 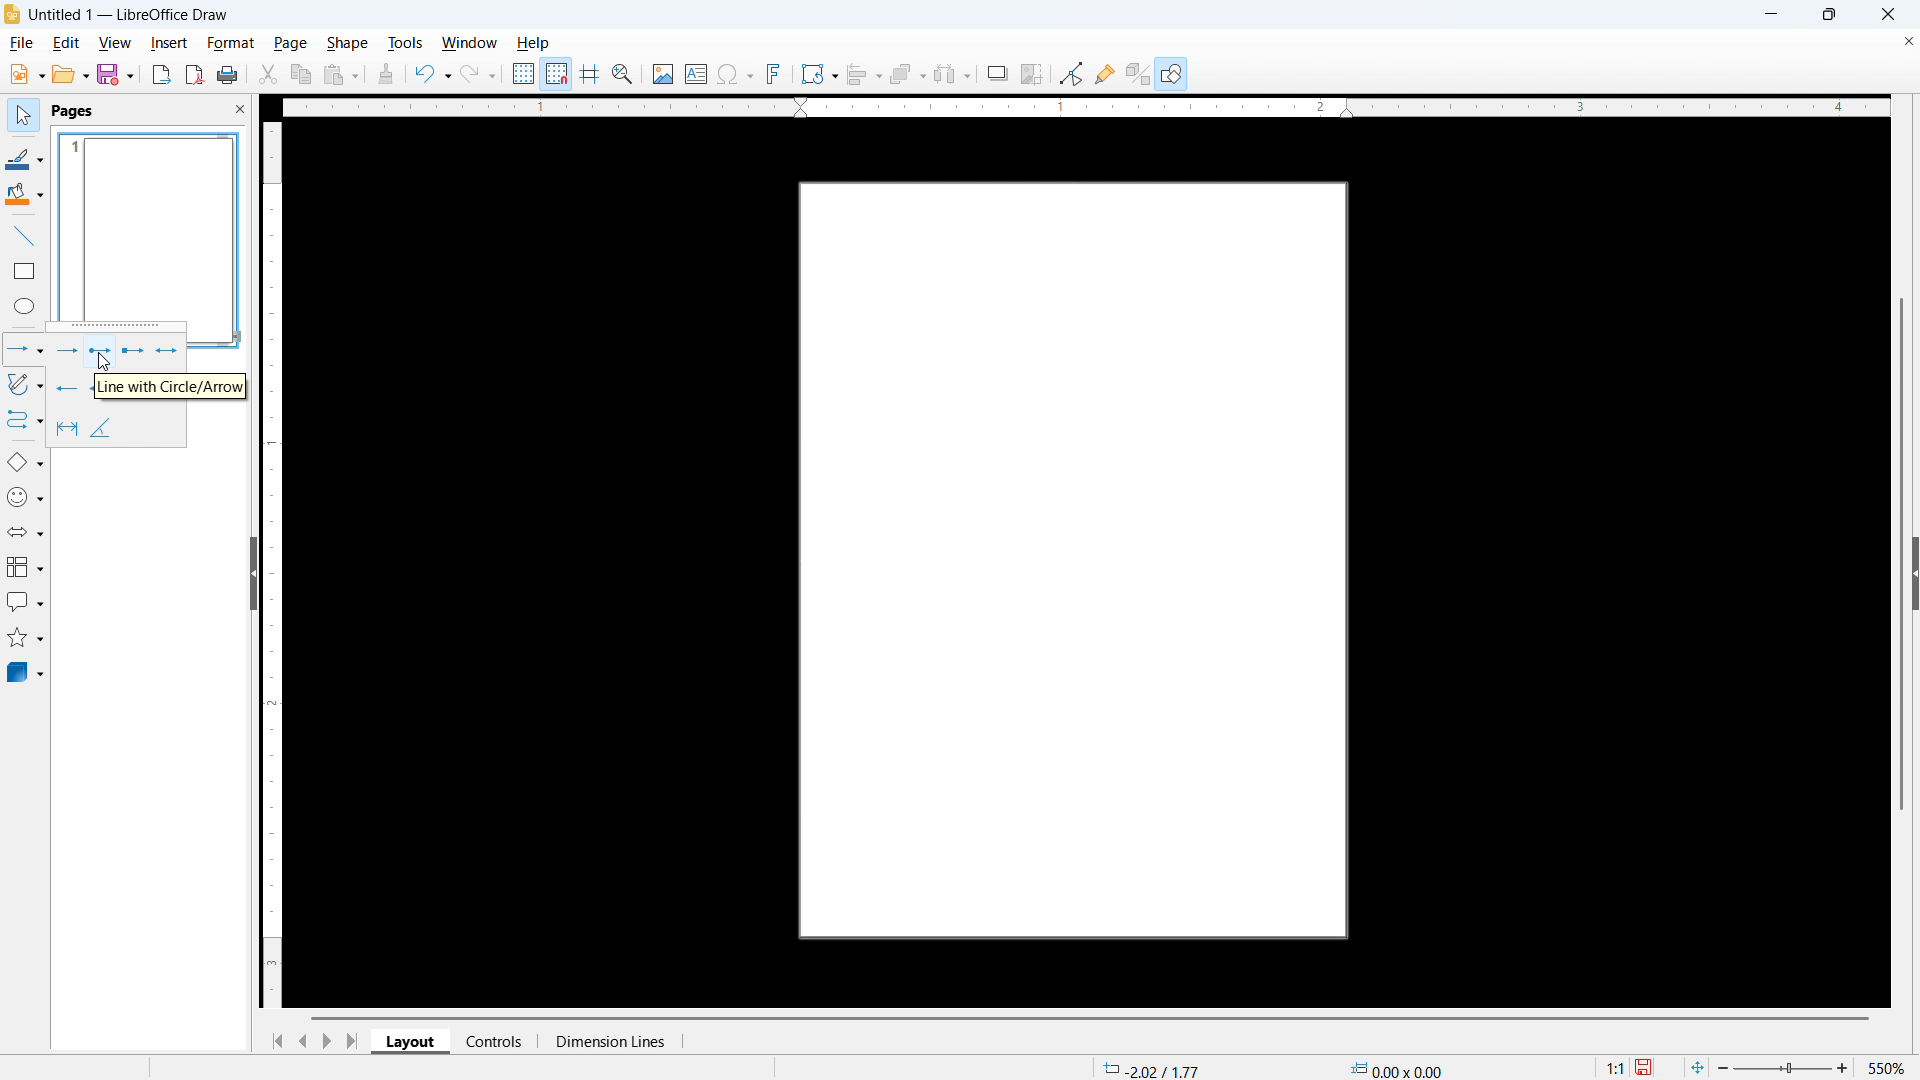 What do you see at coordinates (1172, 73) in the screenshot?
I see `Help ` at bounding box center [1172, 73].